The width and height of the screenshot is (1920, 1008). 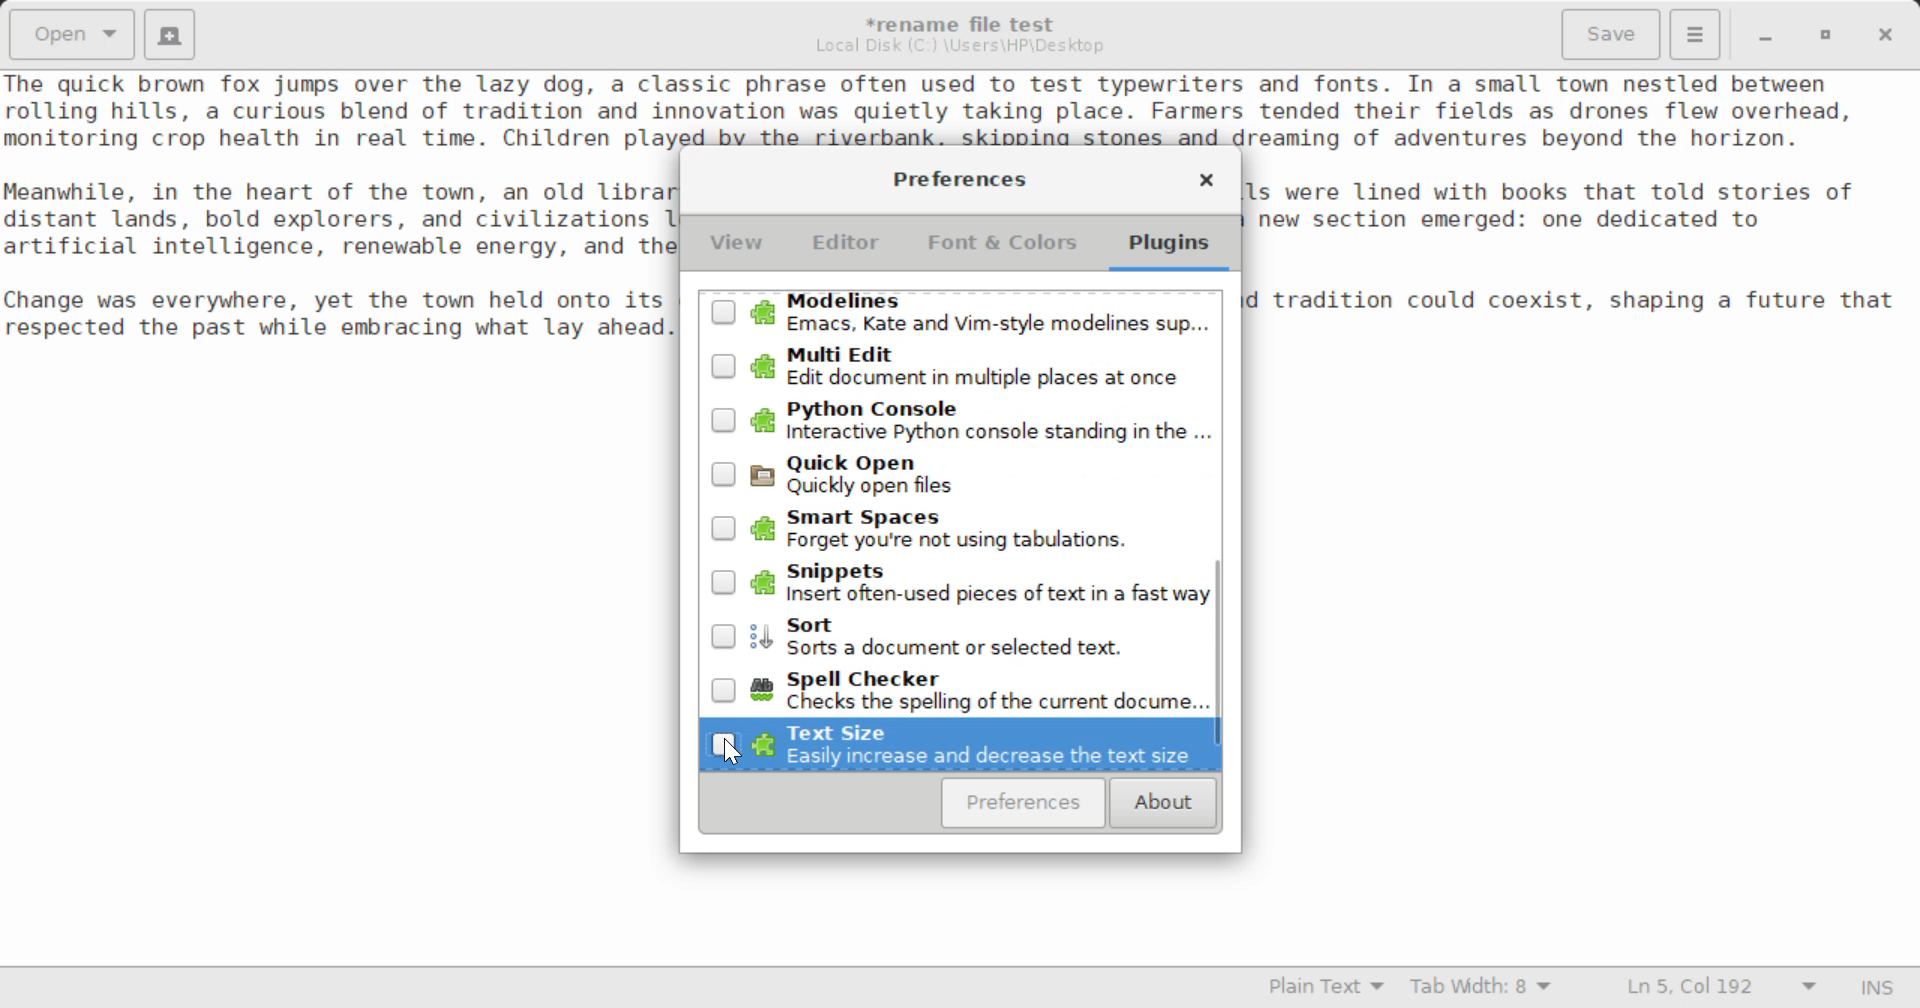 I want to click on Minimize, so click(x=1826, y=35).